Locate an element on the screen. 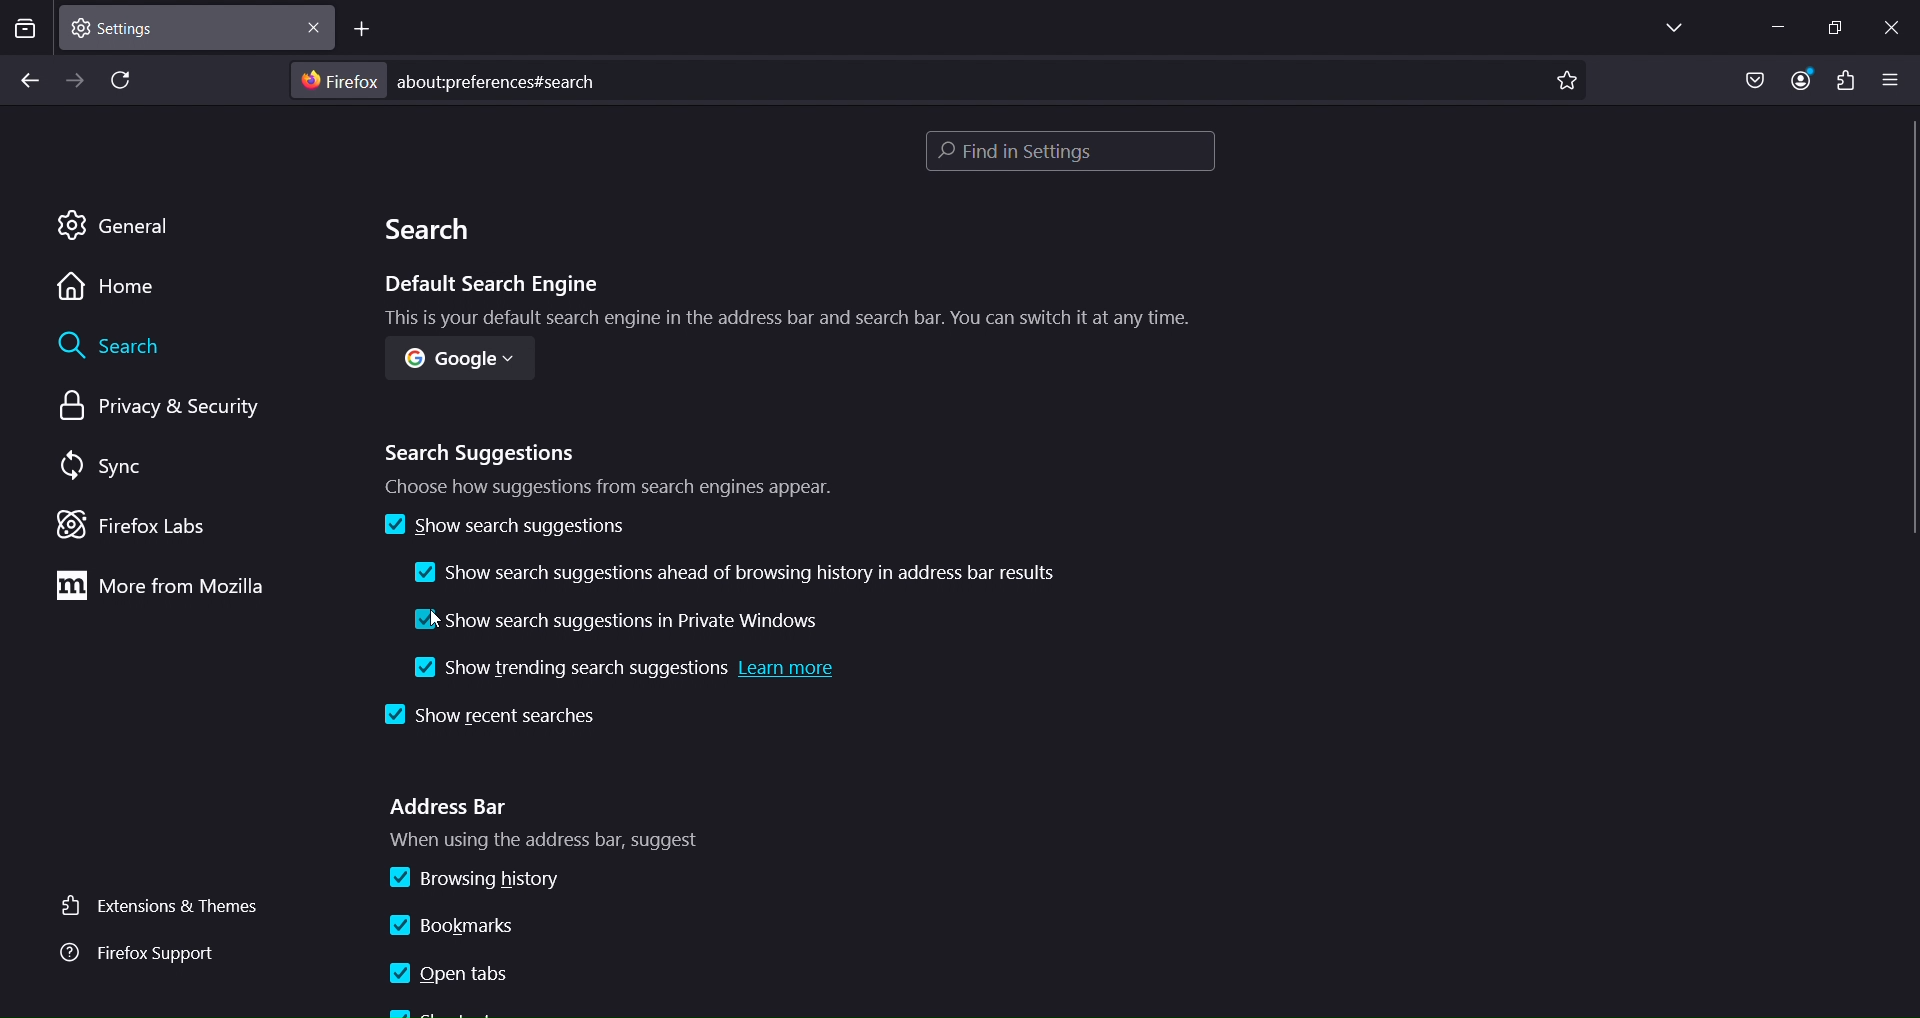 The image size is (1920, 1018). close tab is located at coordinates (182, 25).